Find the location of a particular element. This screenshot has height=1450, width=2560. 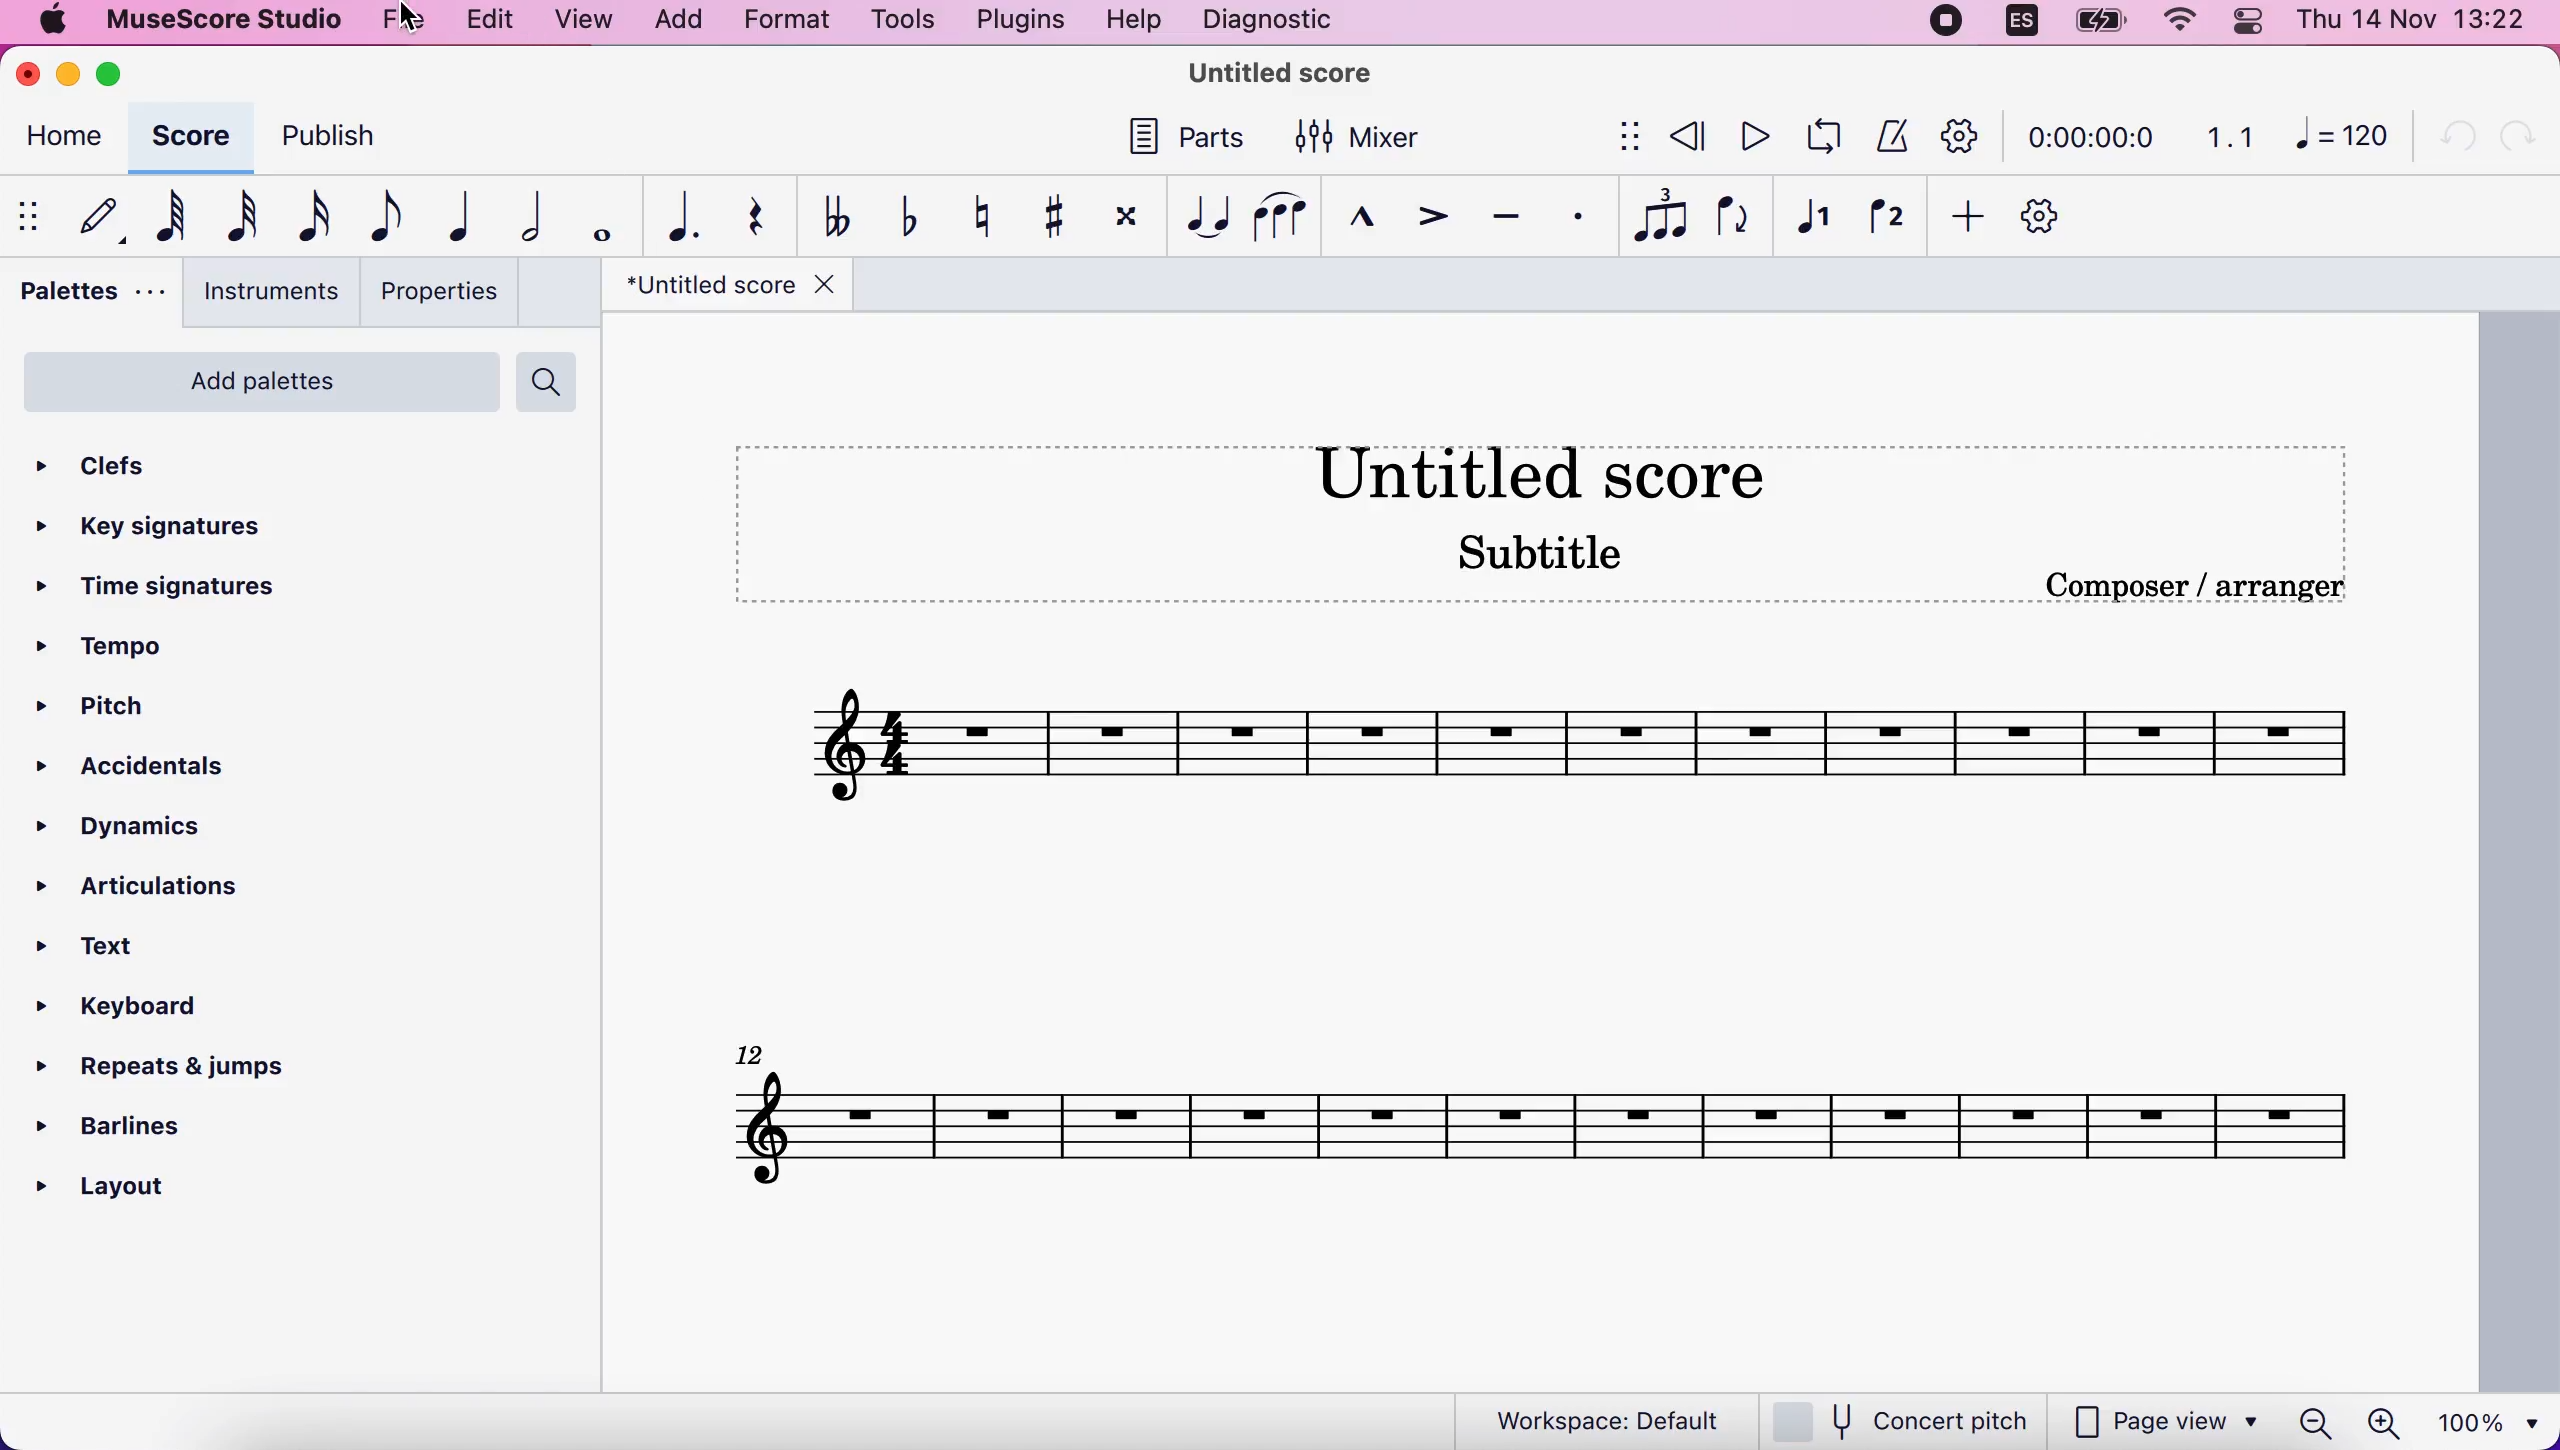

marcato is located at coordinates (1357, 223).